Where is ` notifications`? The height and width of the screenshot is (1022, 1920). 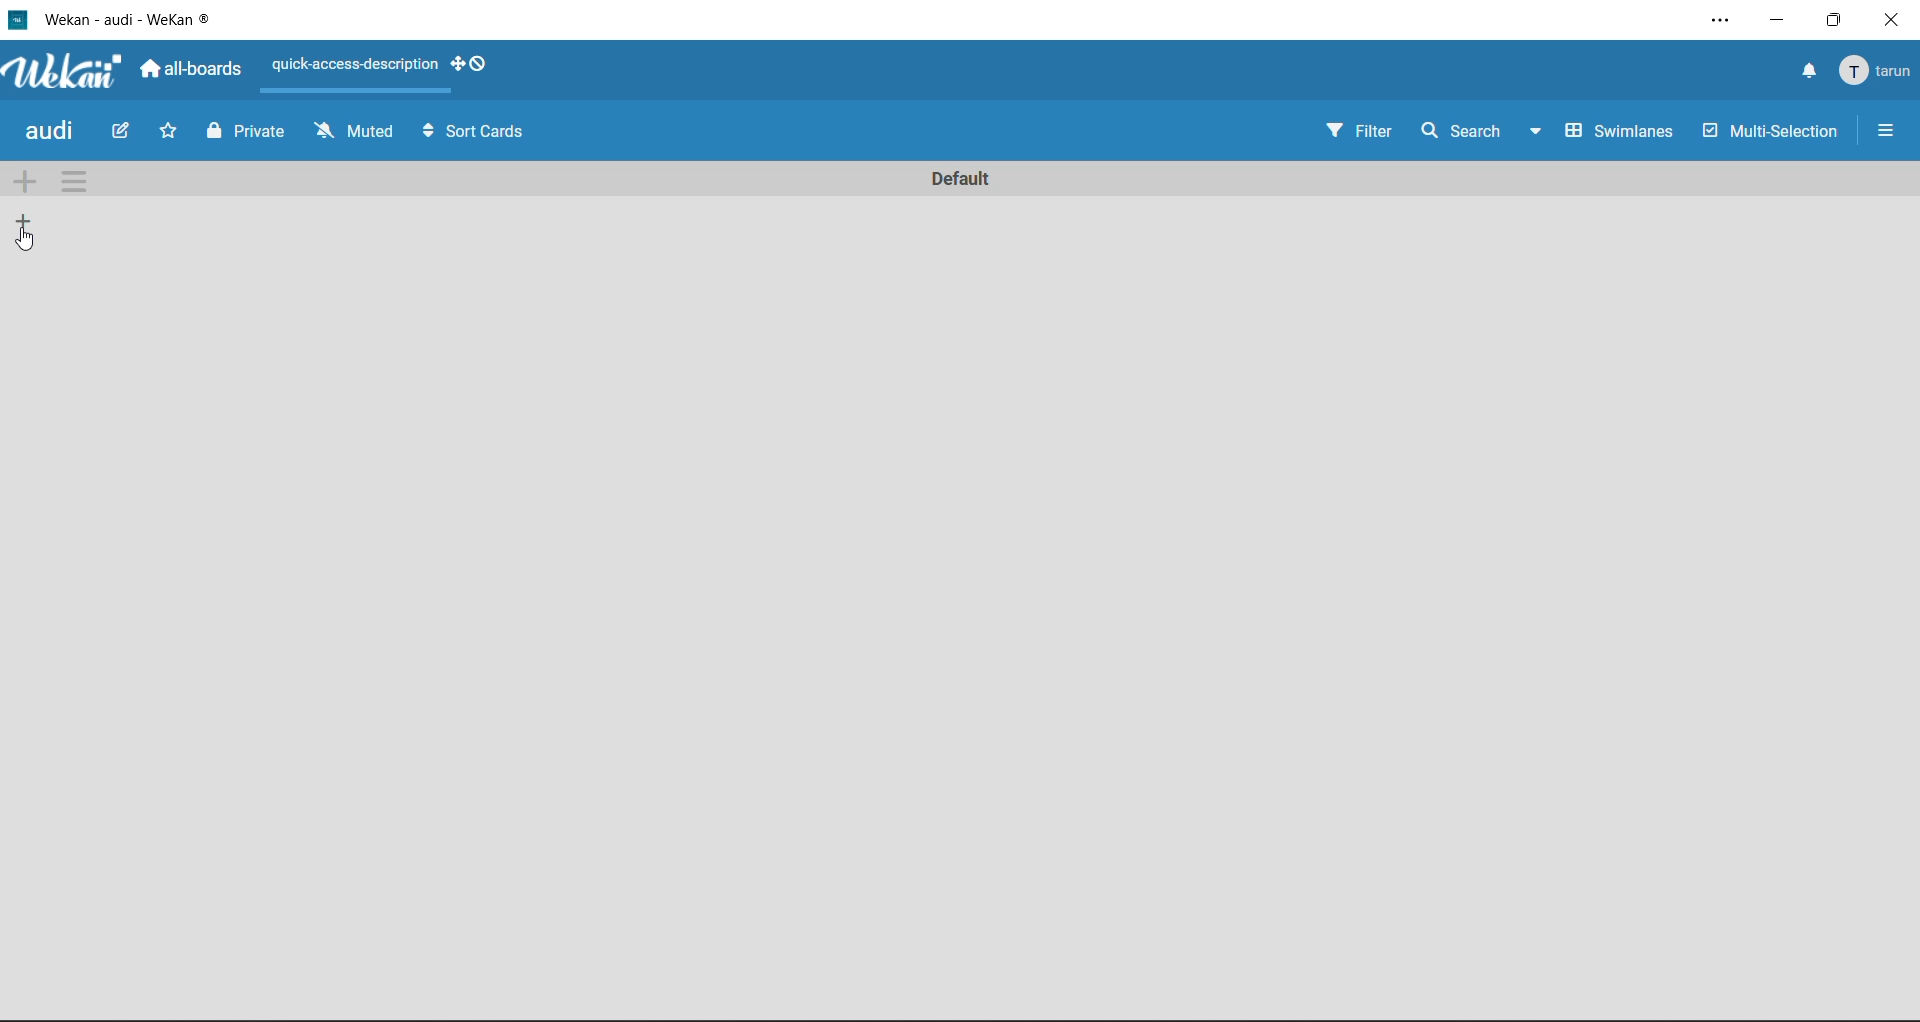  notifications is located at coordinates (1805, 72).